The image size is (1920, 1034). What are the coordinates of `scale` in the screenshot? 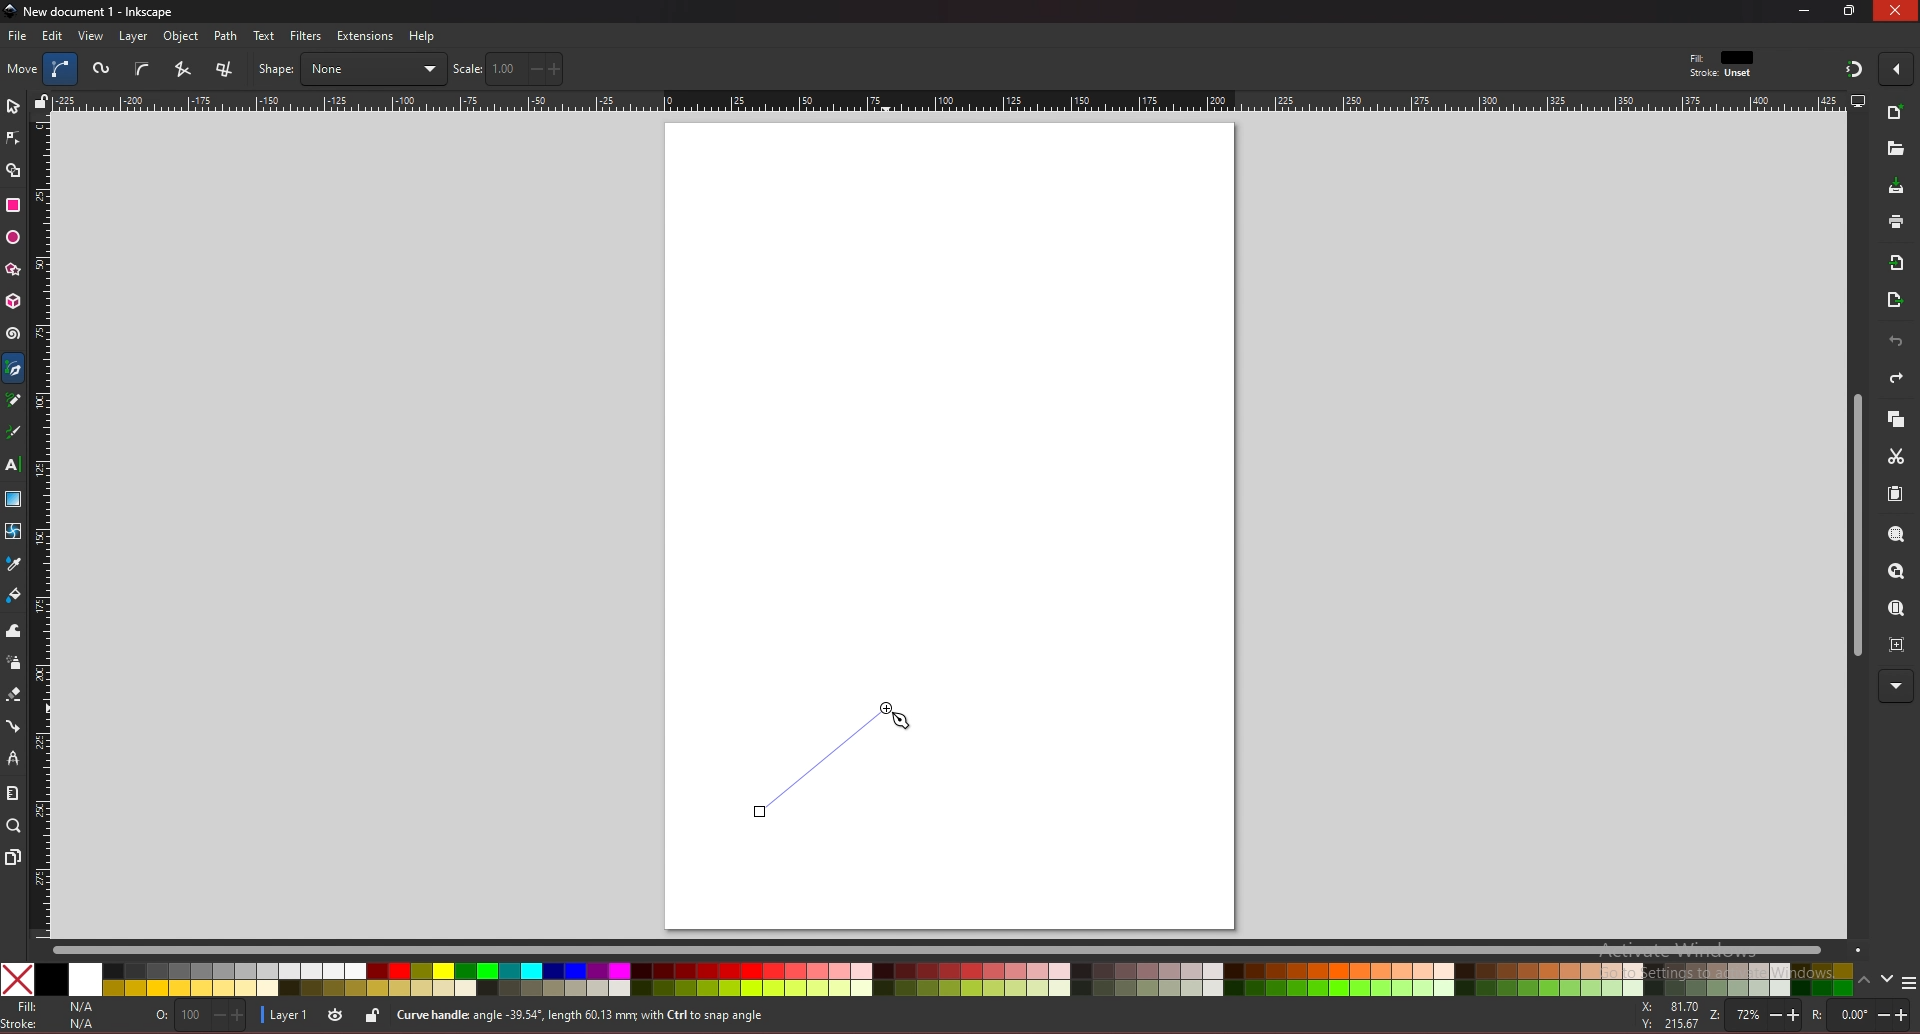 It's located at (508, 68).